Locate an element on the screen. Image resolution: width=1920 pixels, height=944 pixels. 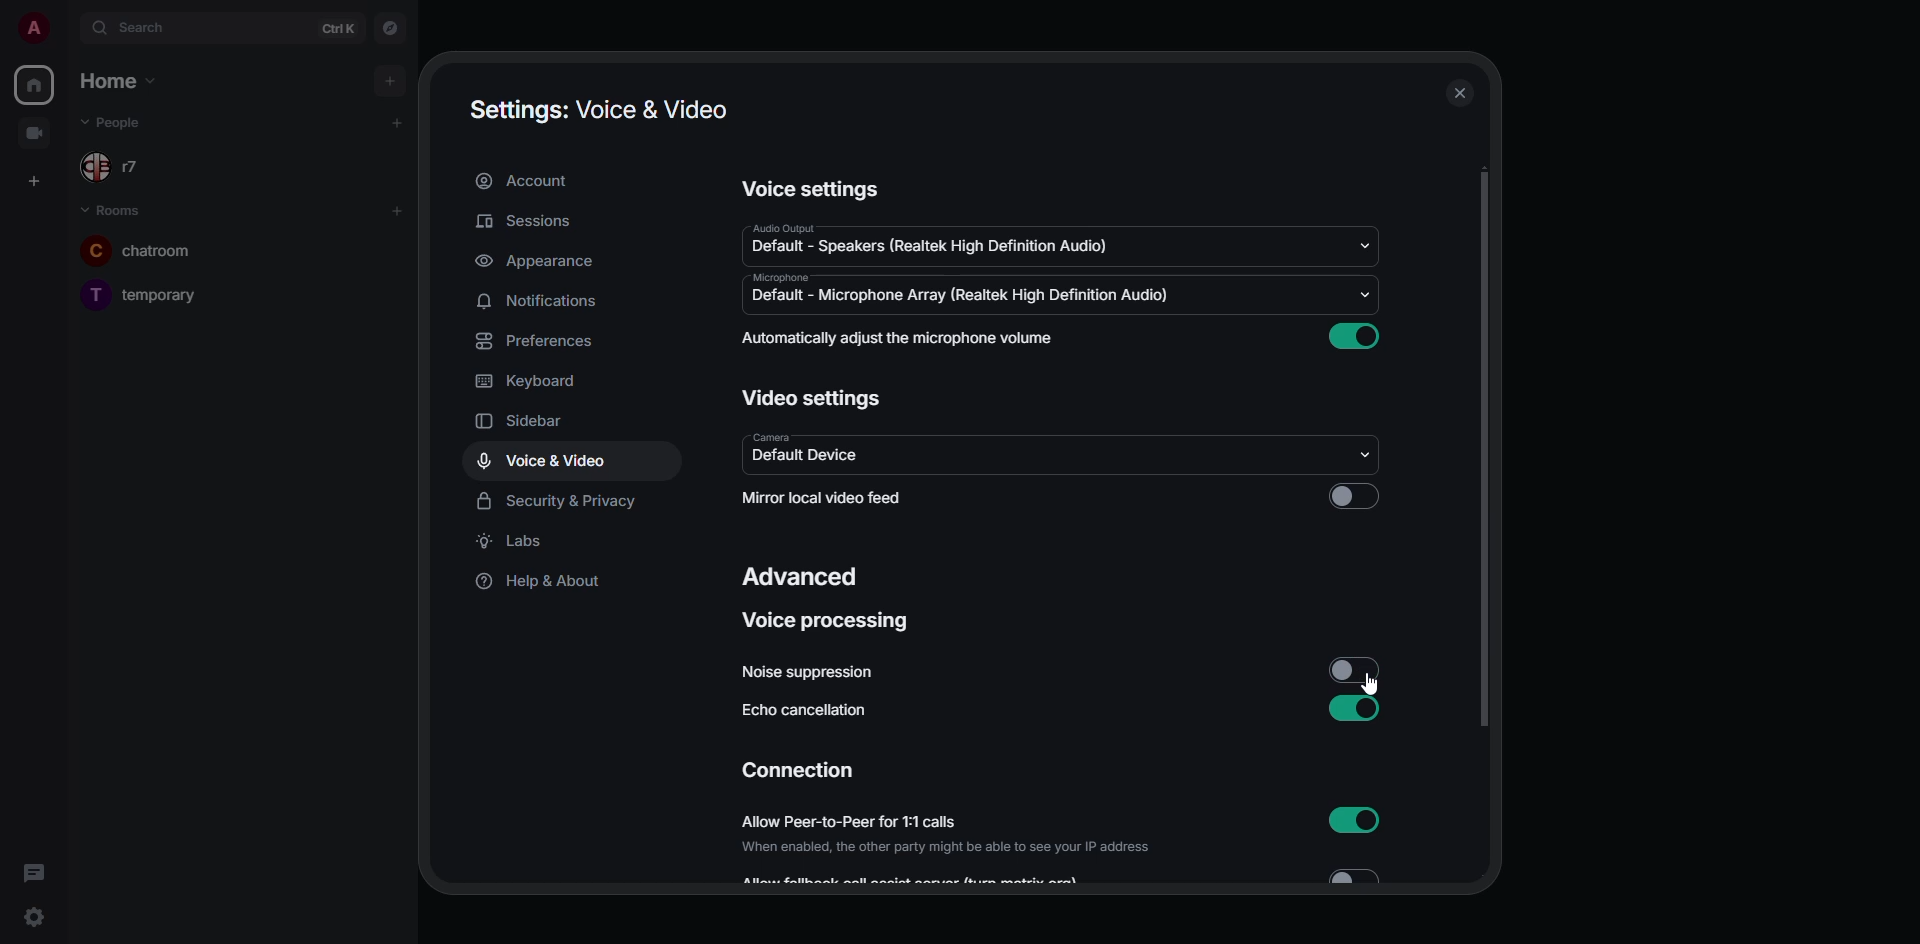
default is located at coordinates (800, 458).